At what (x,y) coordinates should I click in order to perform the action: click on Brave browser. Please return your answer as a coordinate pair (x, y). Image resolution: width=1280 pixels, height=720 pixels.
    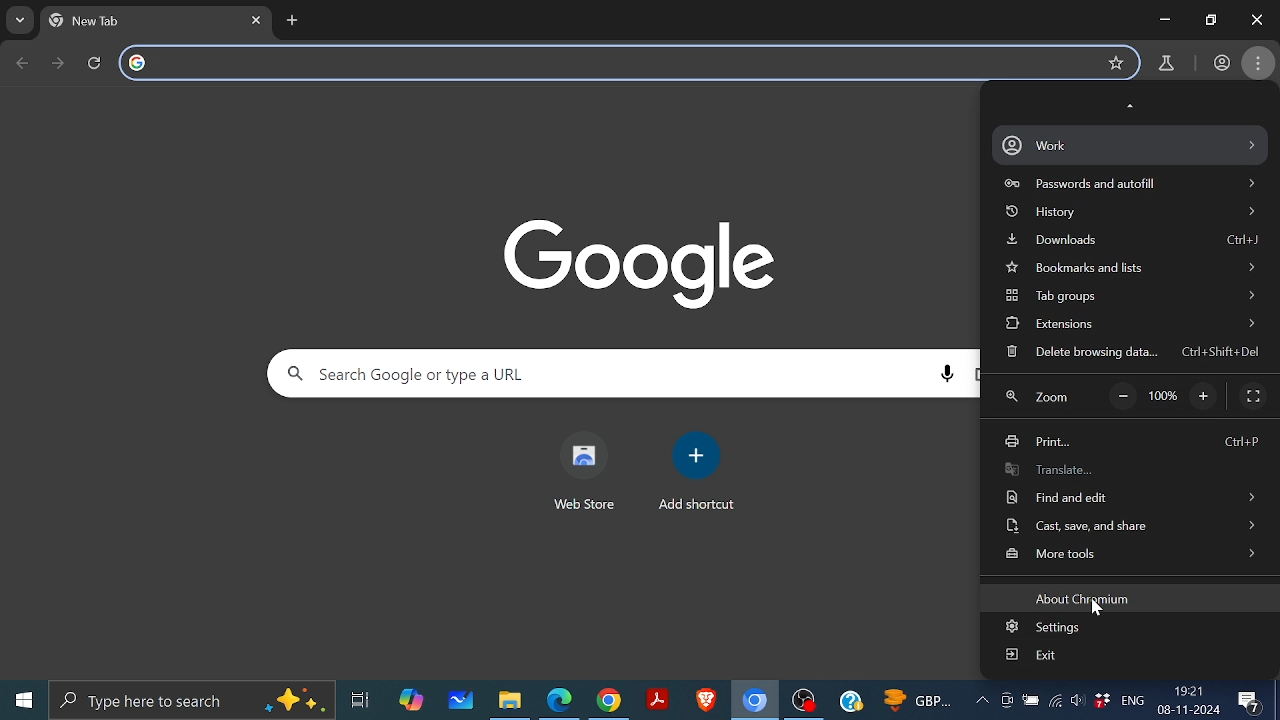
    Looking at the image, I should click on (705, 700).